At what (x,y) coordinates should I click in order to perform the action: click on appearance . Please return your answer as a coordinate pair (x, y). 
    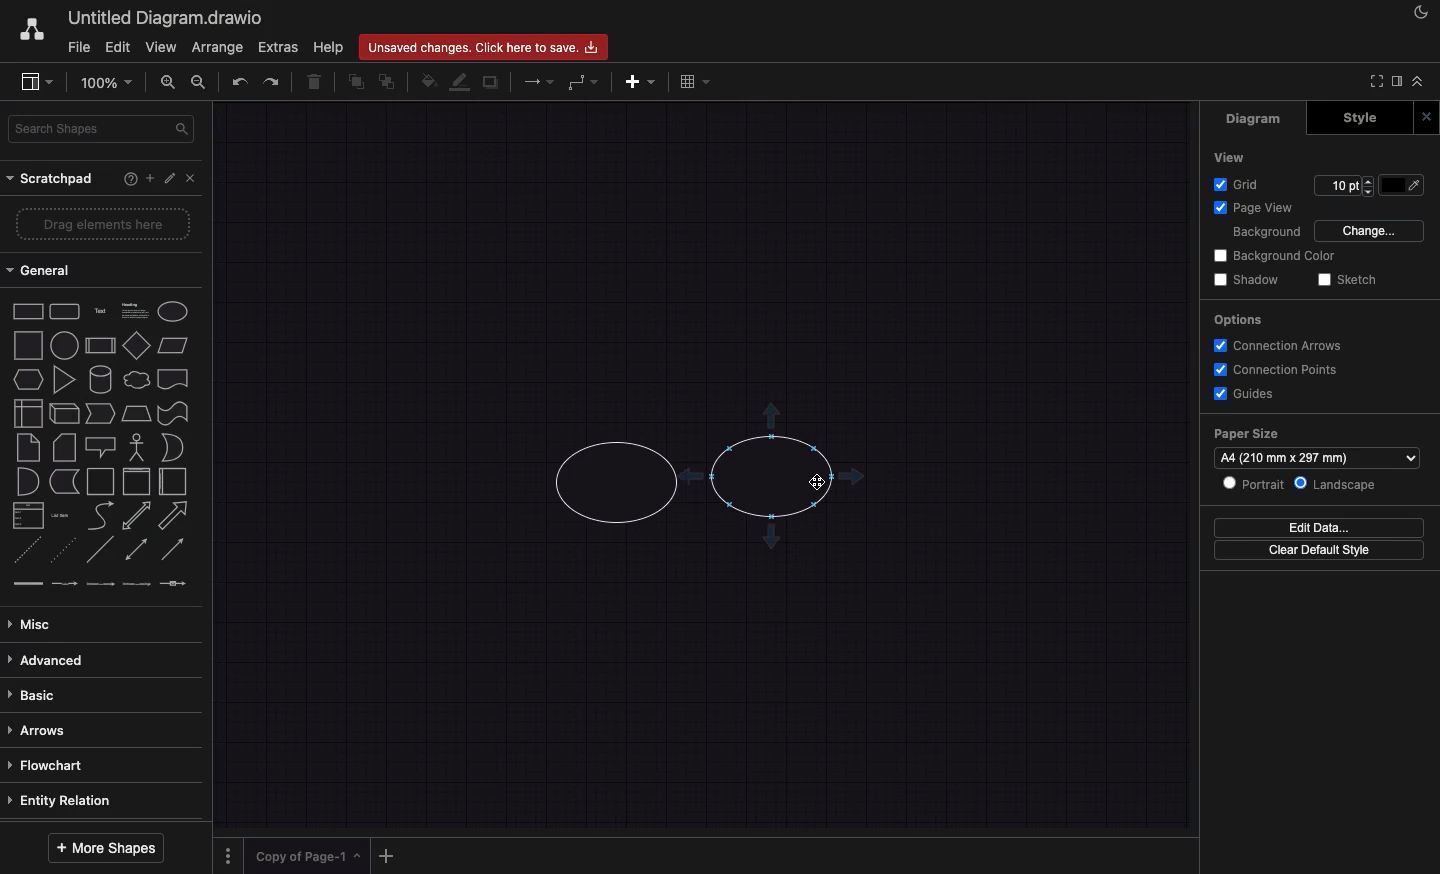
    Looking at the image, I should click on (1419, 17).